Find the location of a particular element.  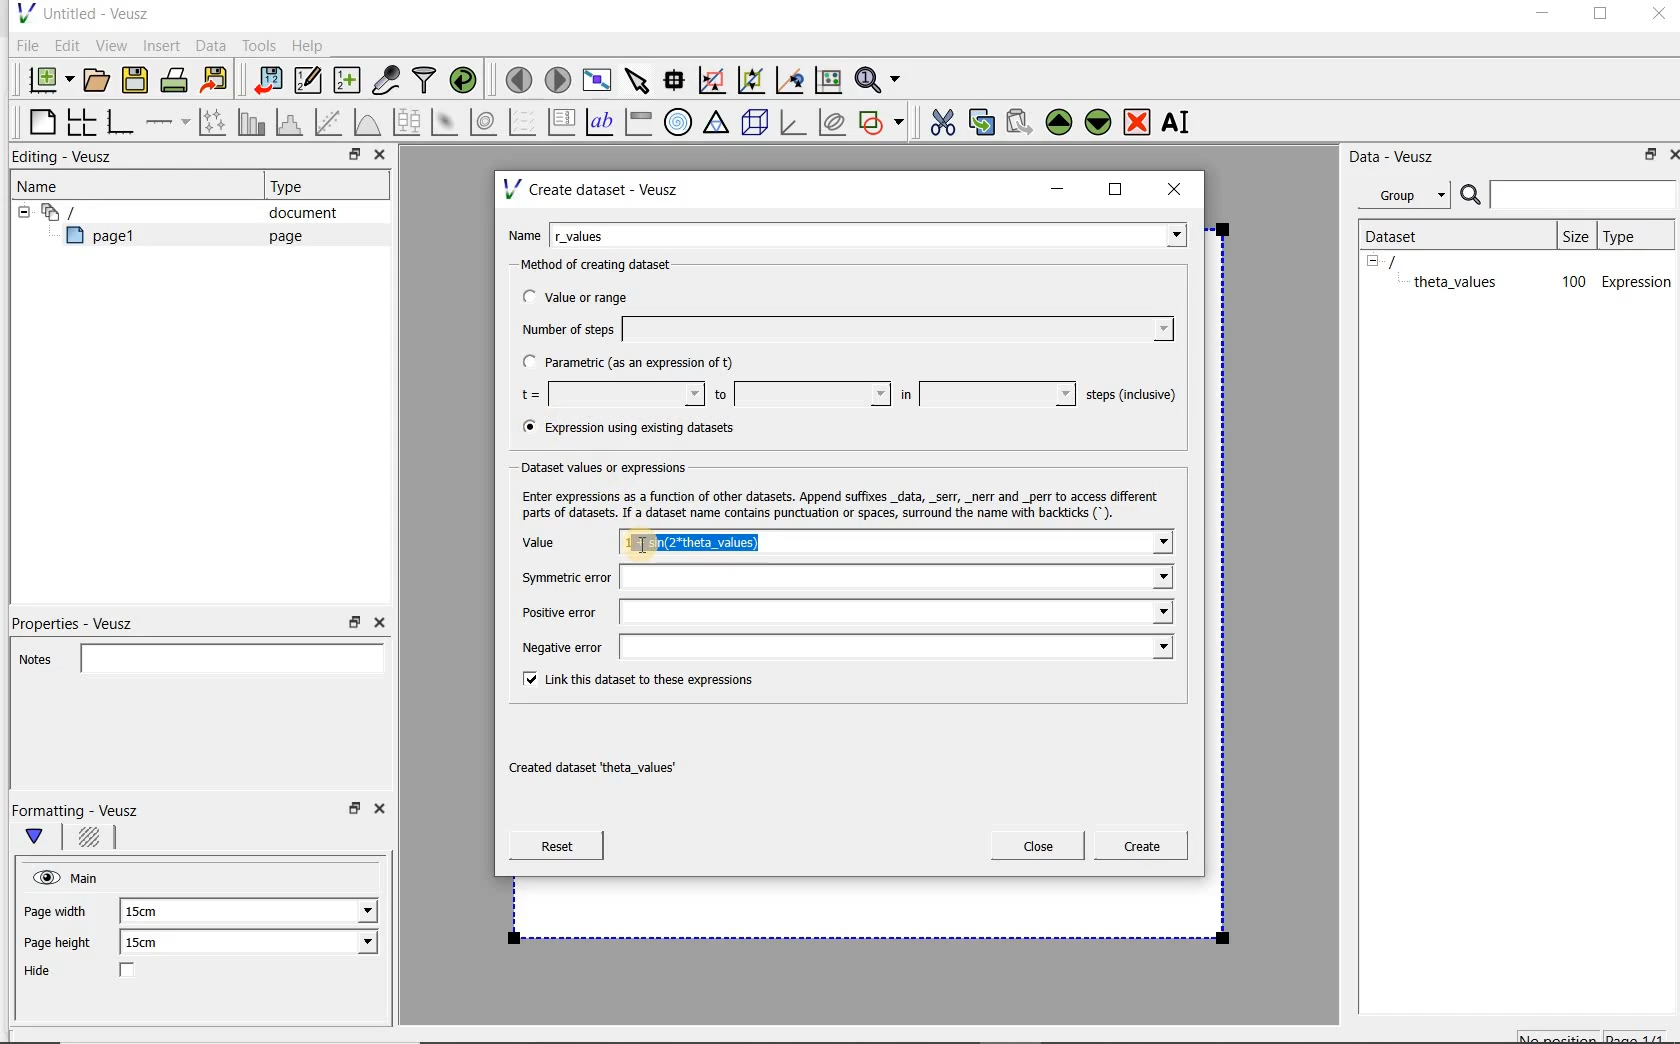

Close is located at coordinates (378, 157).